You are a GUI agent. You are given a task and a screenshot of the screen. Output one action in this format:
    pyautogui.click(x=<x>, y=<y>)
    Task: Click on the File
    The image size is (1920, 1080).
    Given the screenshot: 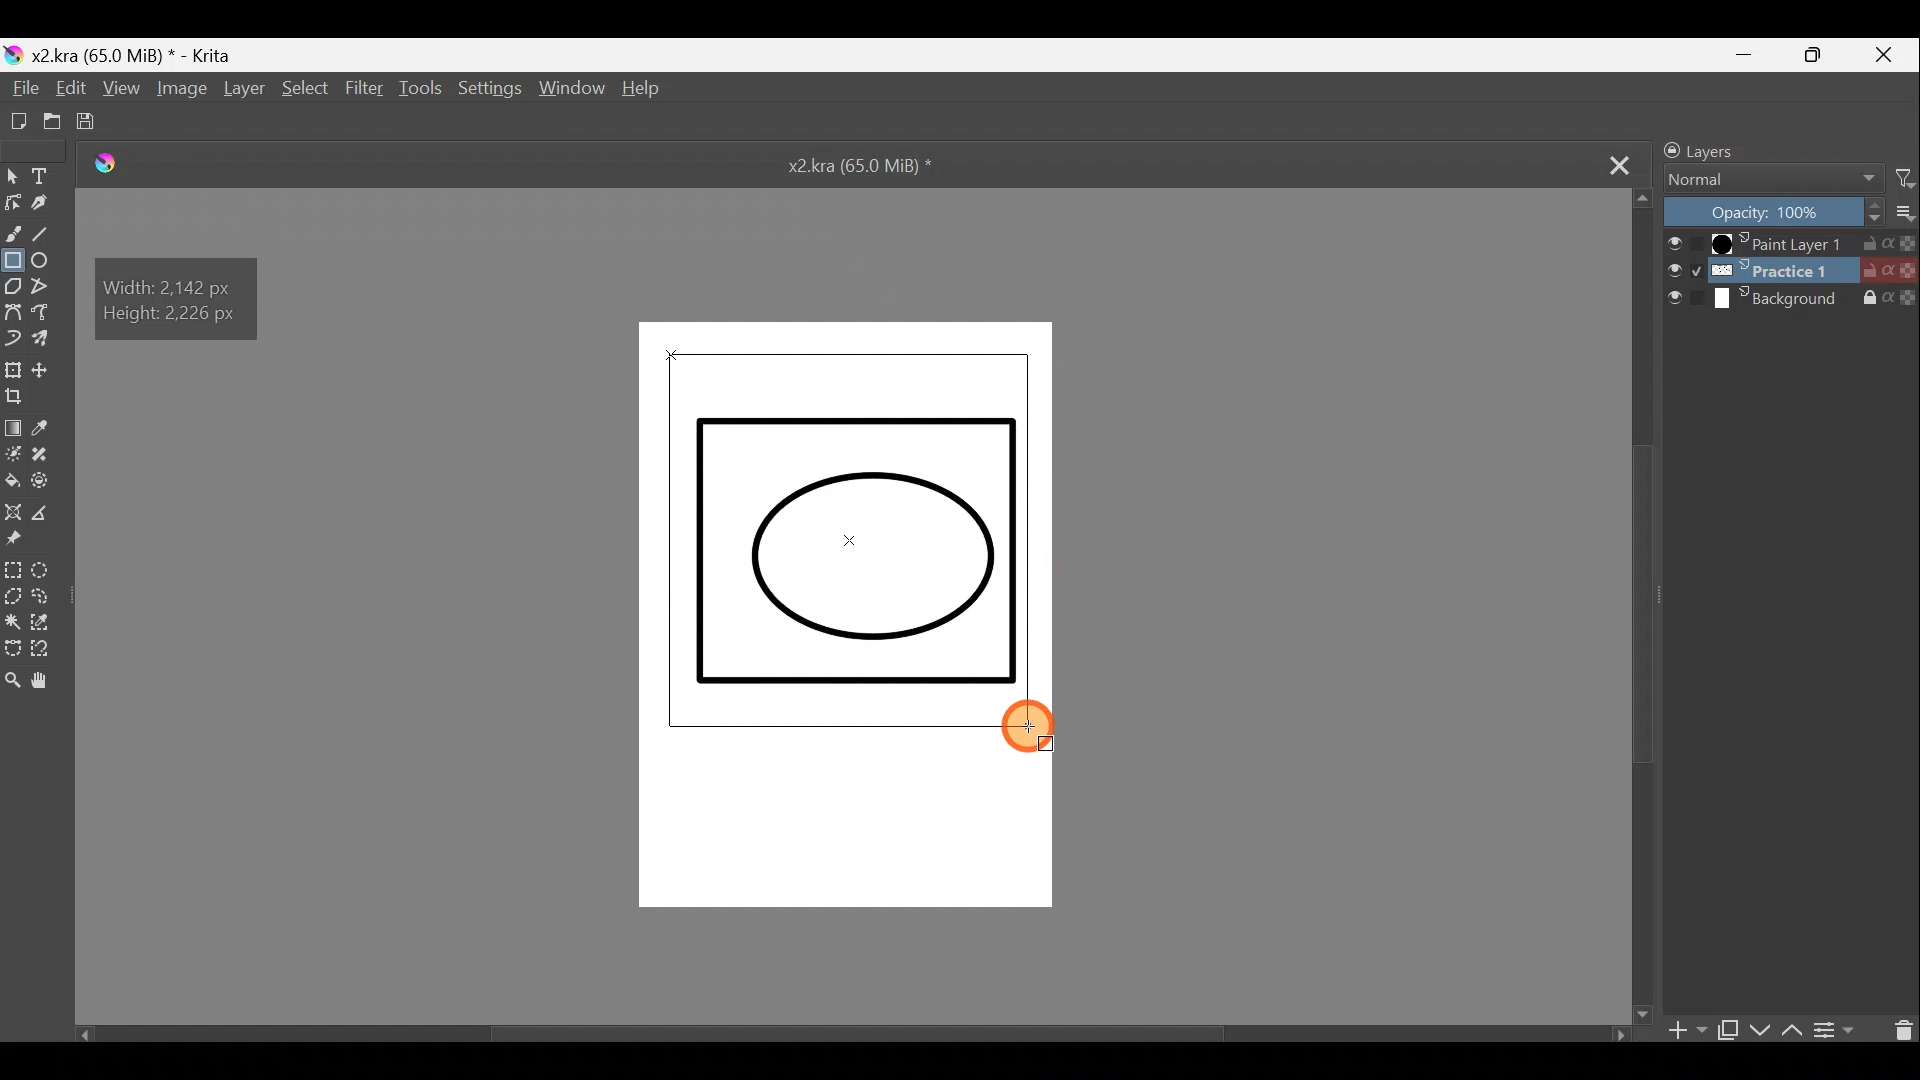 What is the action you would take?
    pyautogui.click(x=20, y=86)
    